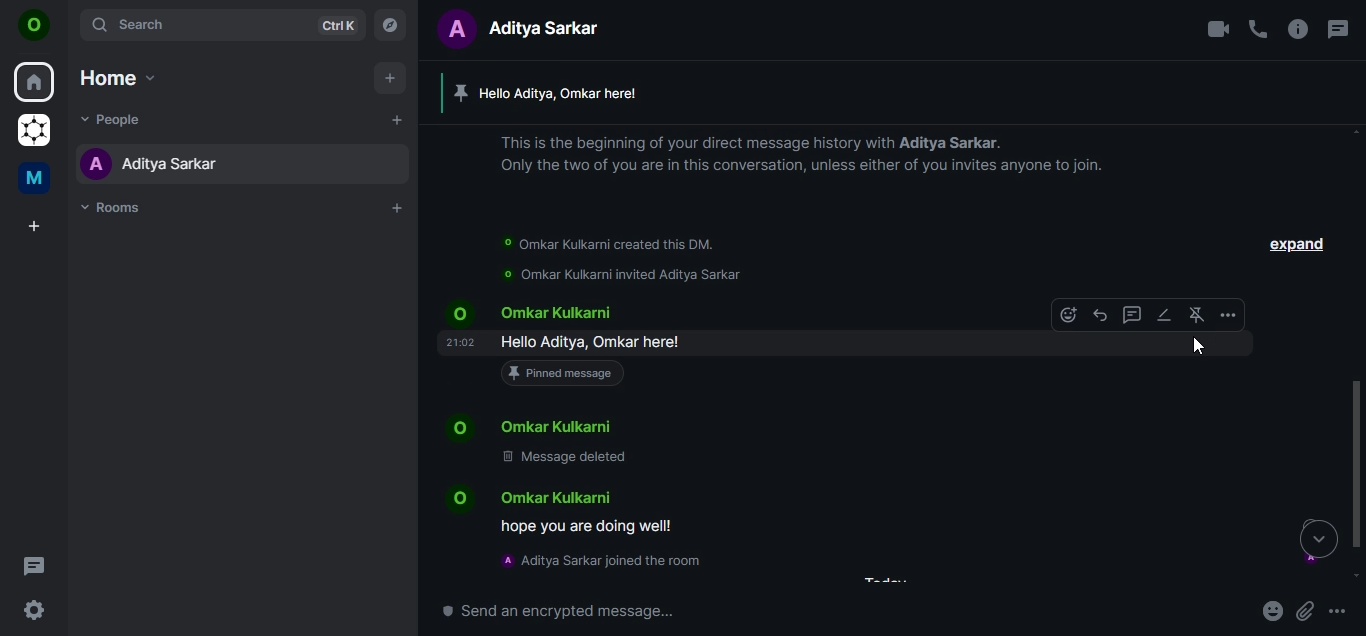 This screenshot has height=636, width=1366. I want to click on move down, so click(1313, 539).